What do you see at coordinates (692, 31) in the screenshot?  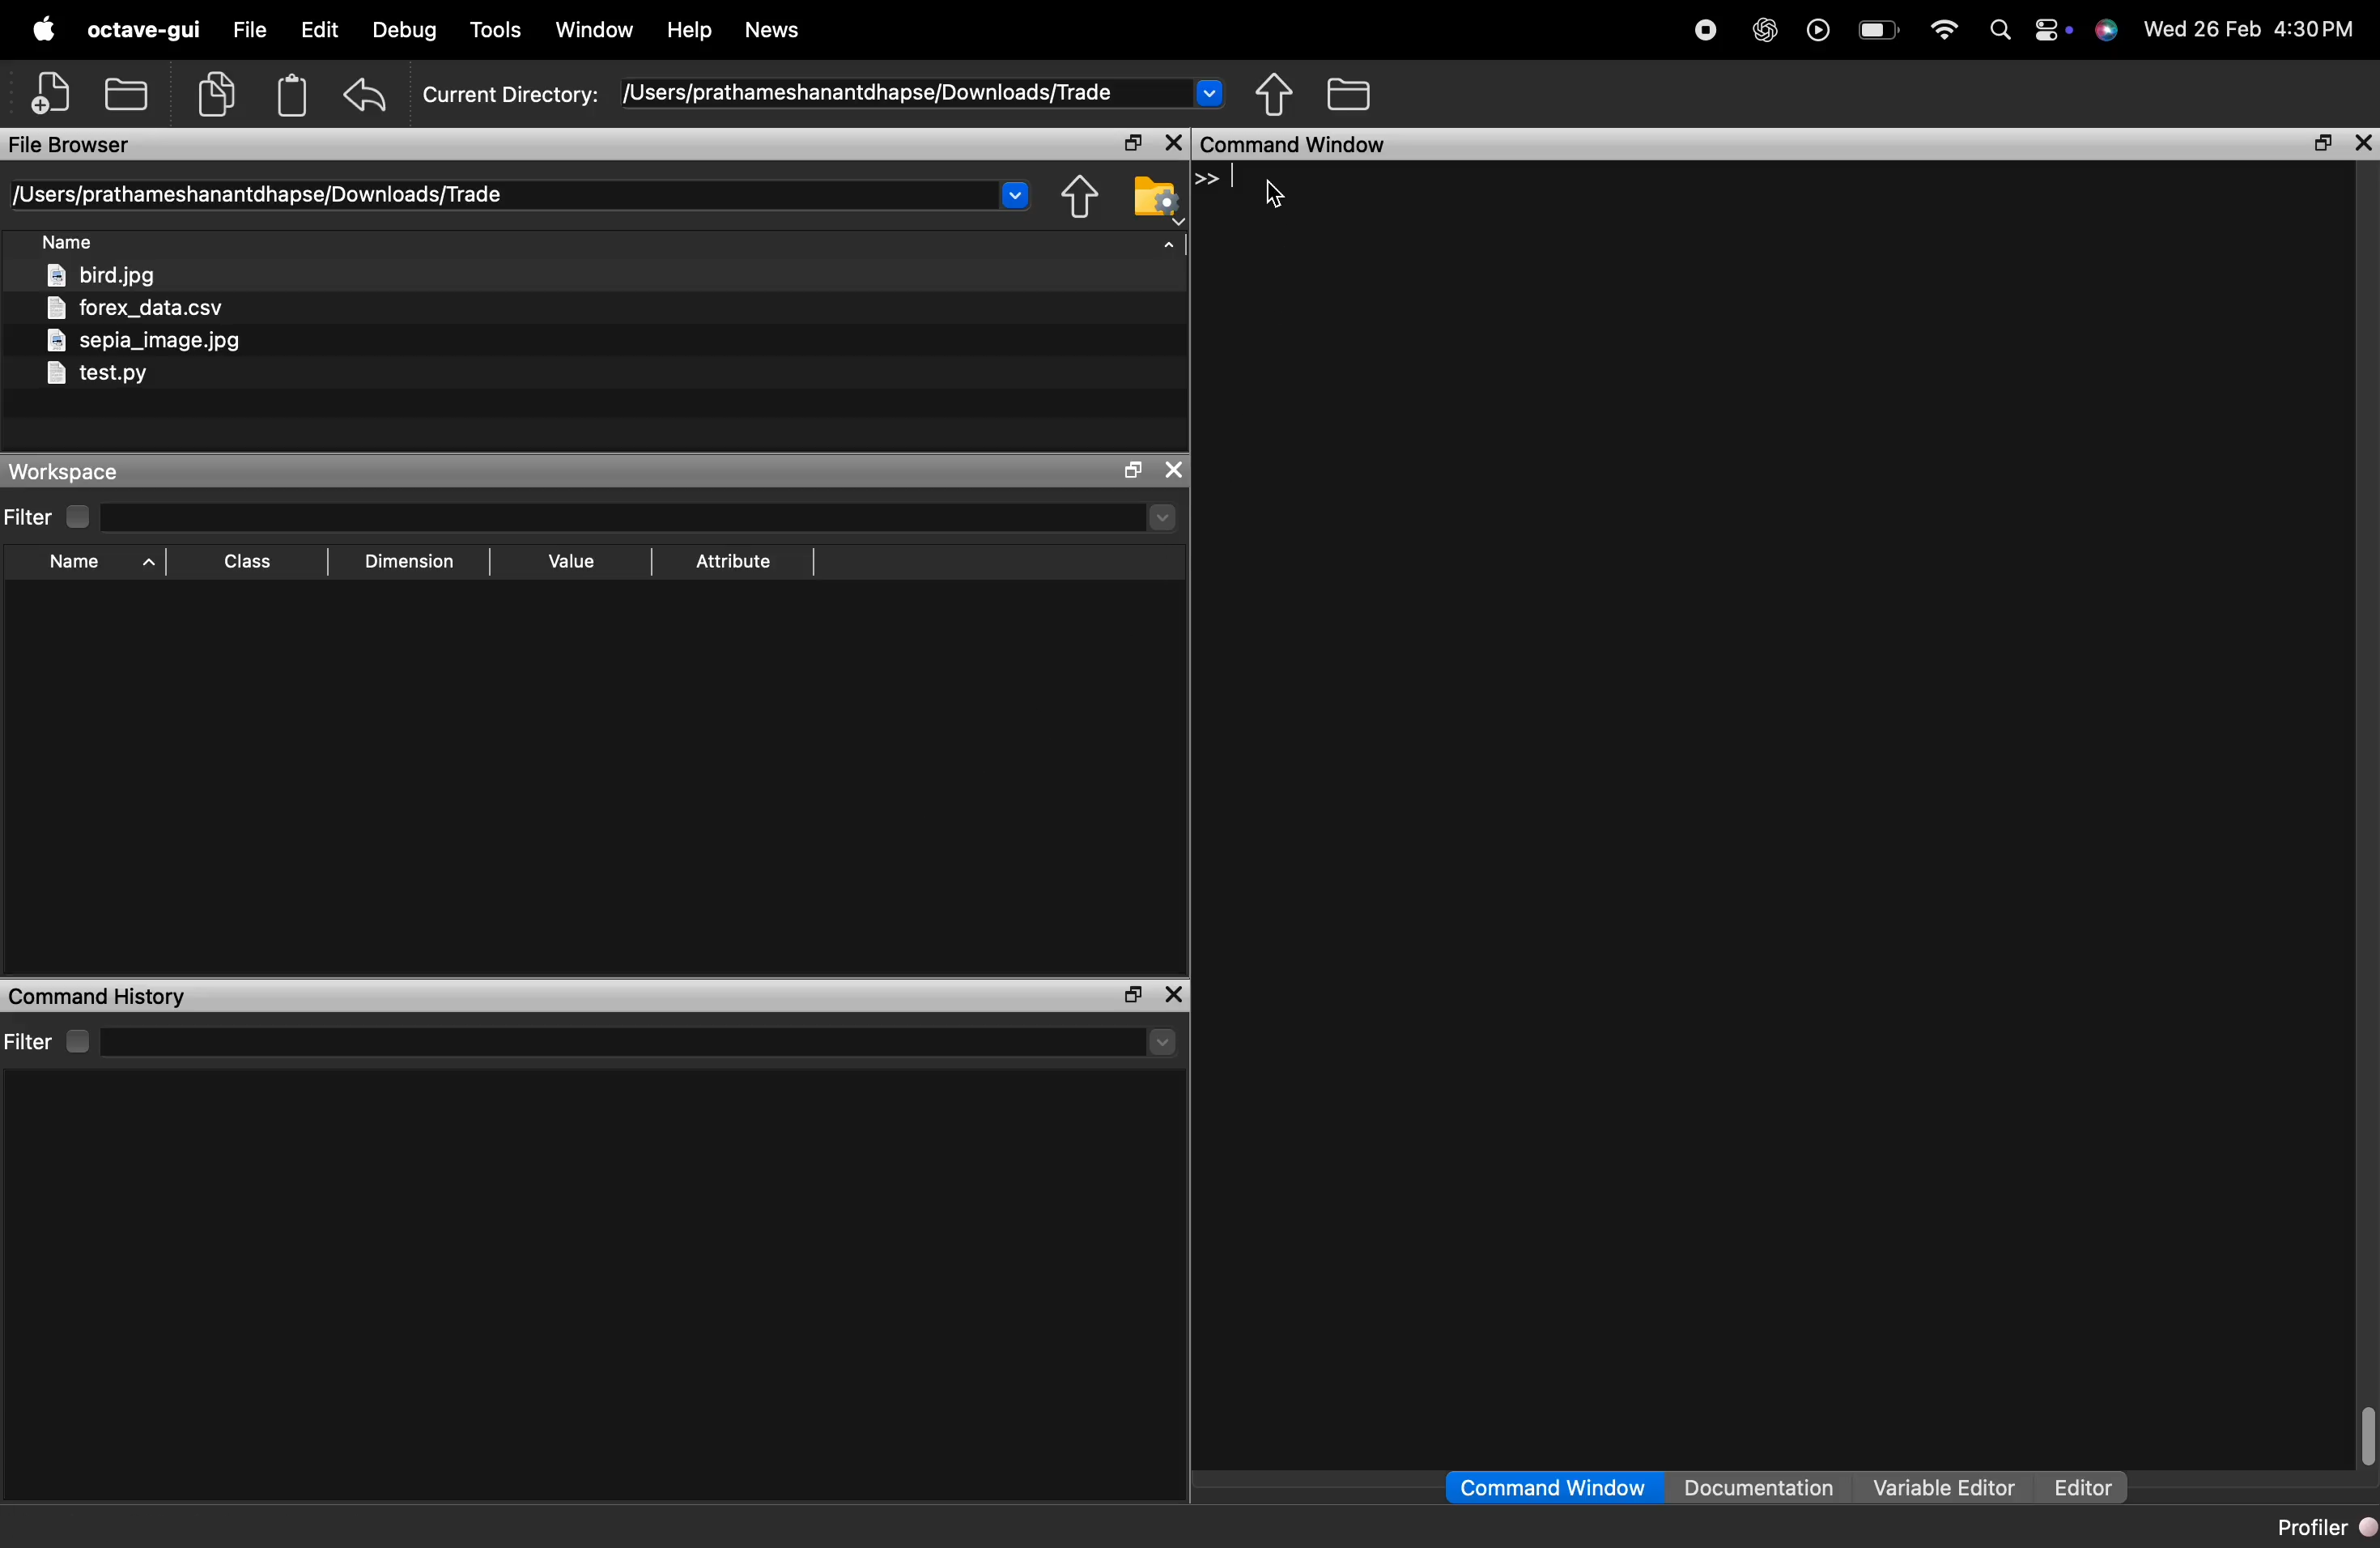 I see `help` at bounding box center [692, 31].